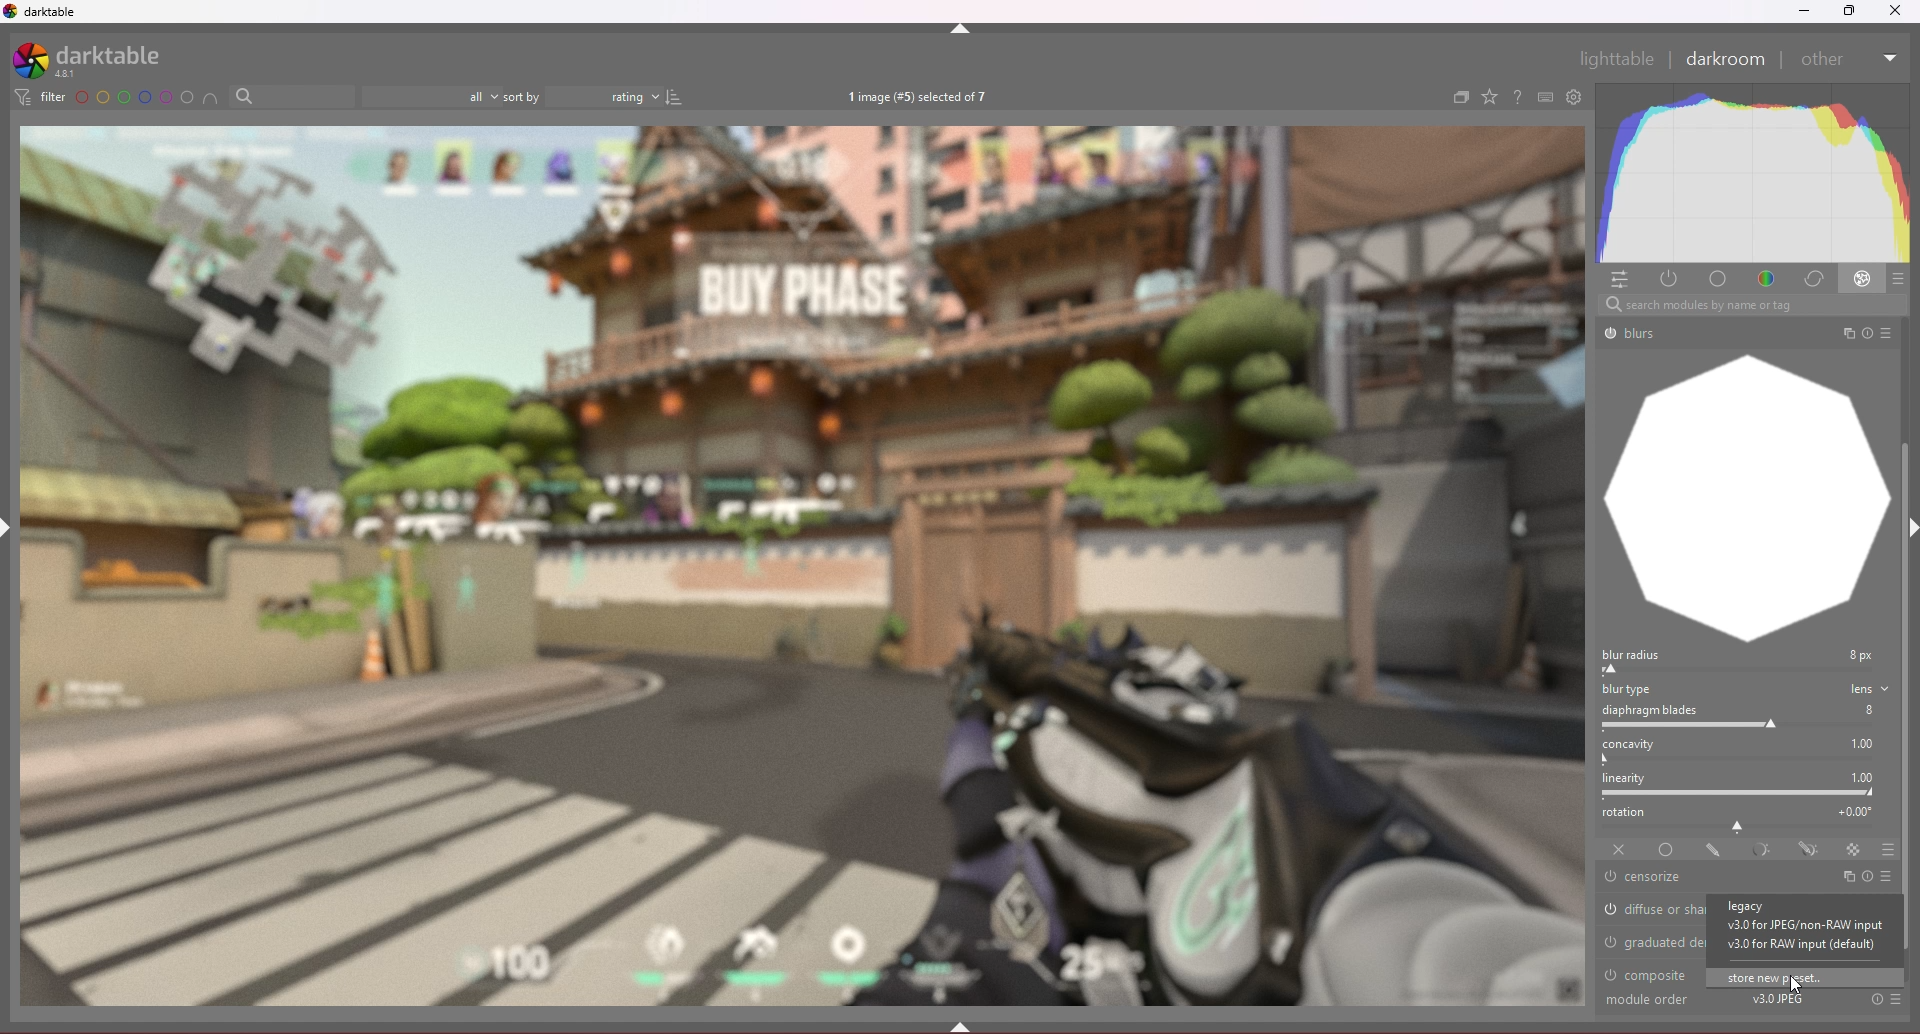 The height and width of the screenshot is (1034, 1920). What do you see at coordinates (1824, 61) in the screenshot?
I see `` at bounding box center [1824, 61].